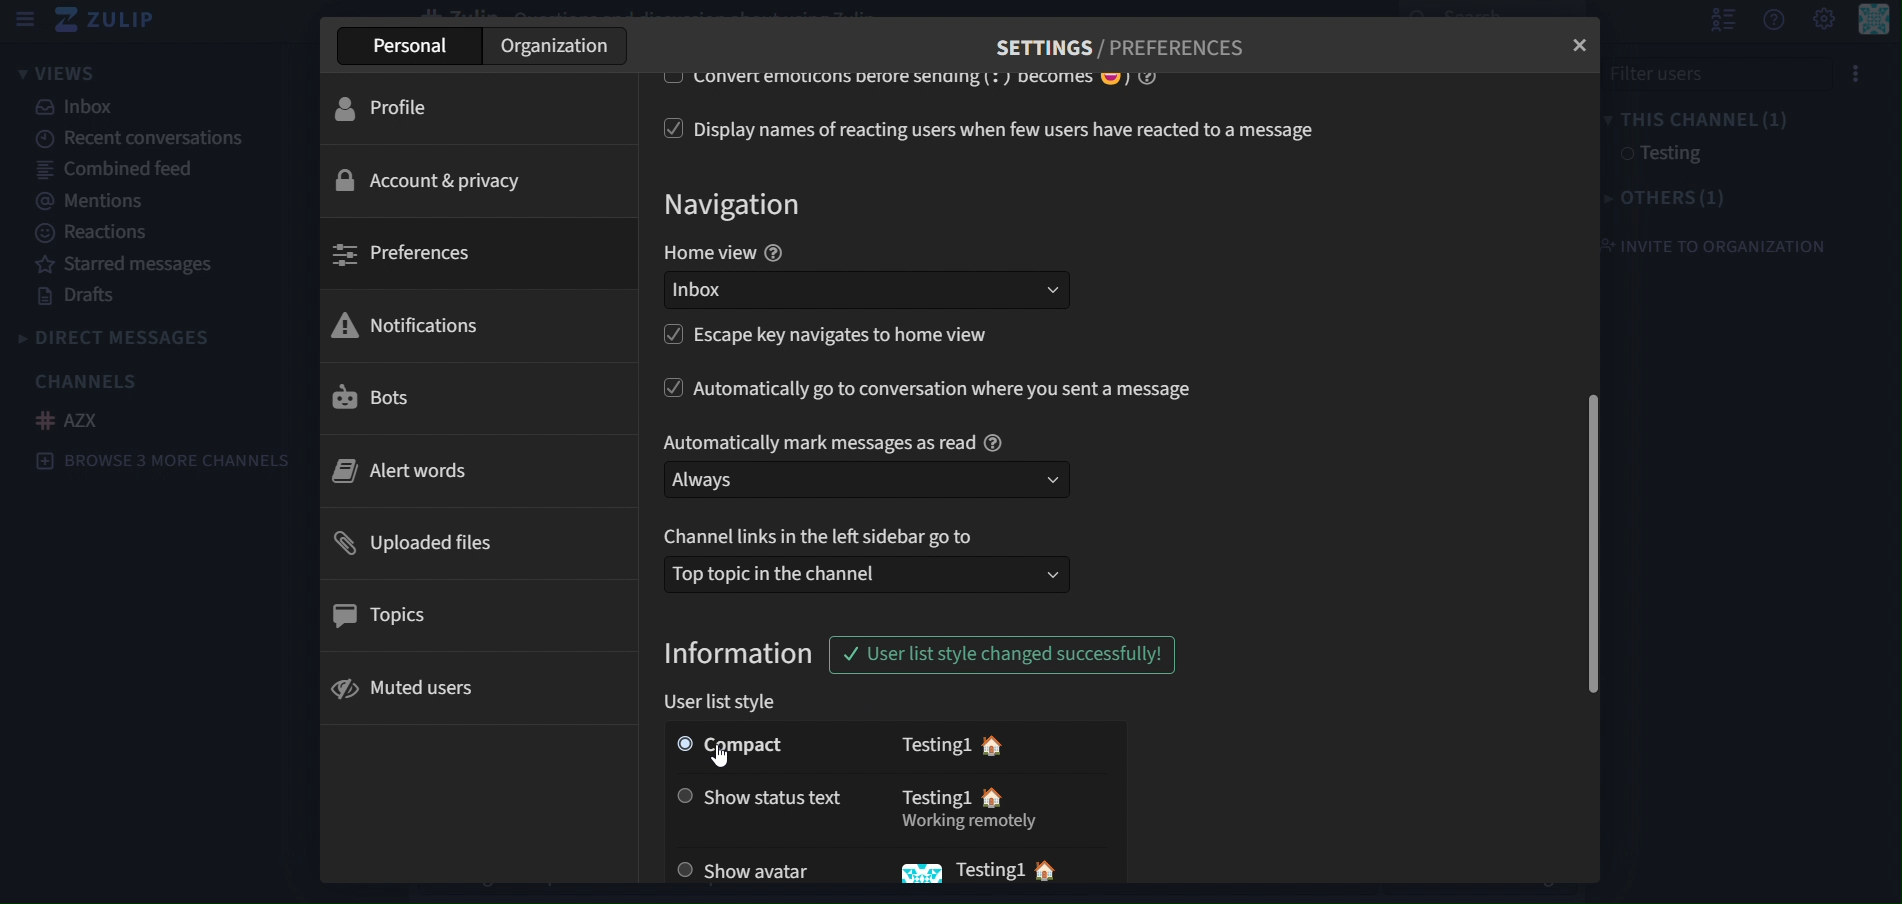  I want to click on alert words, so click(407, 469).